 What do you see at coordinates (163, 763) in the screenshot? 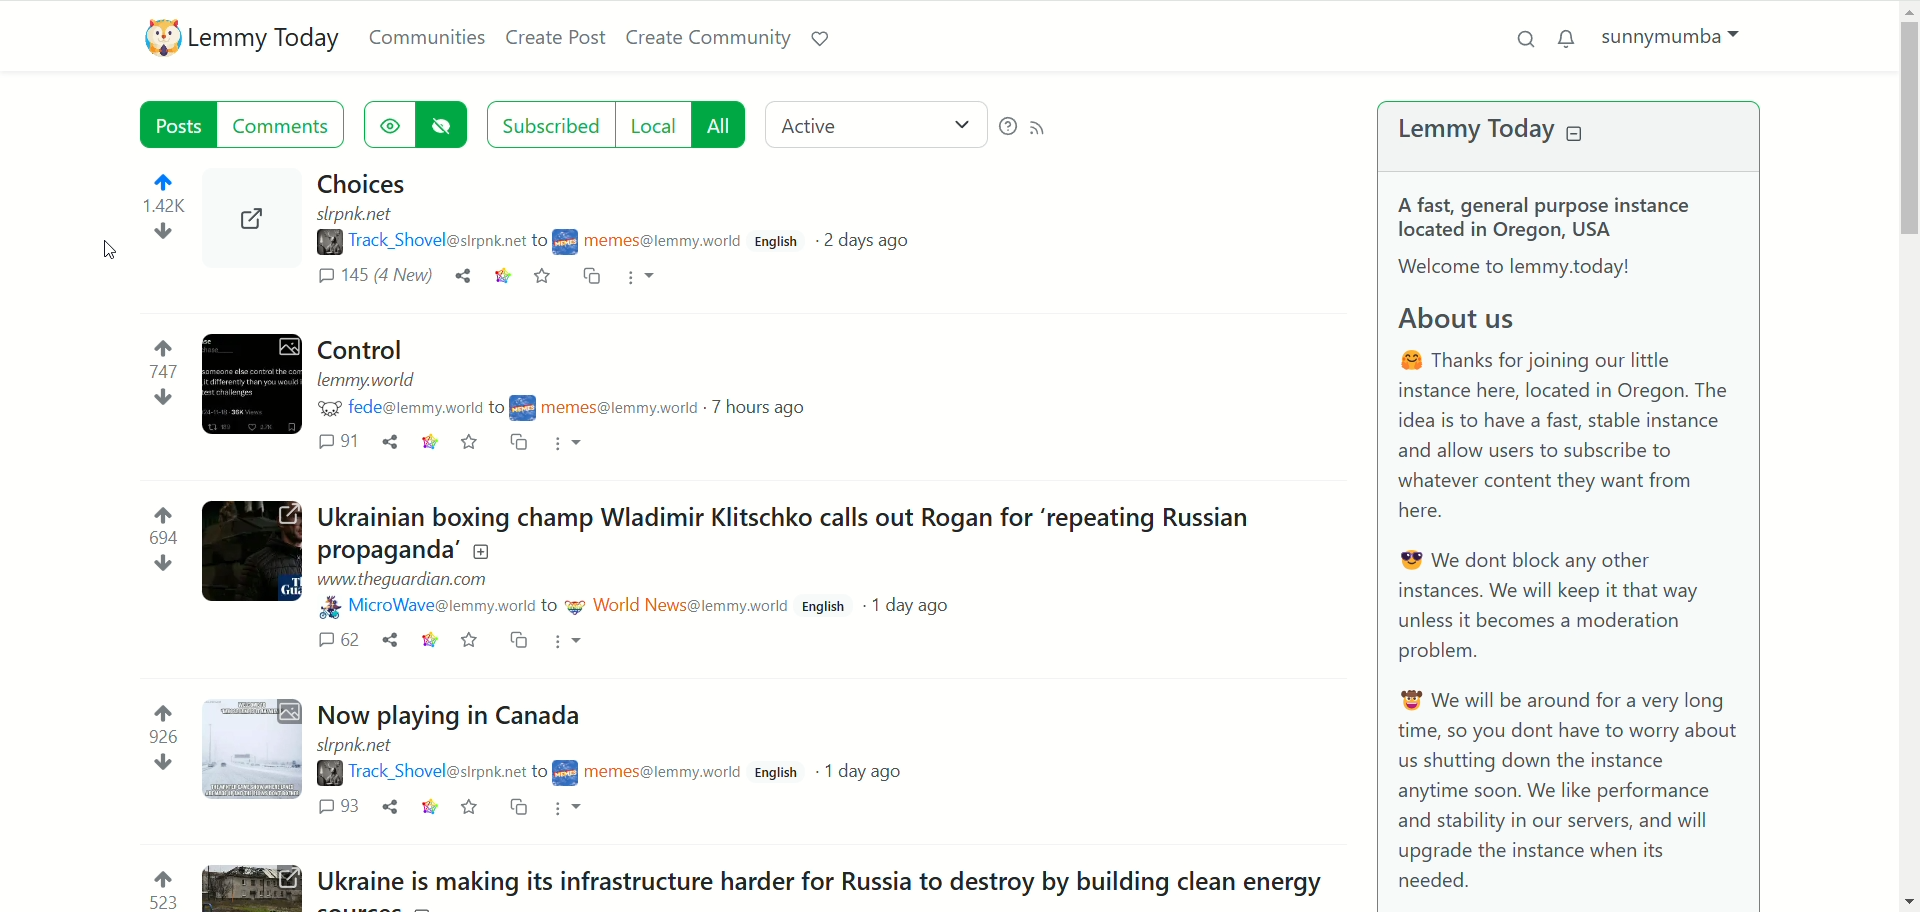
I see `down vote` at bounding box center [163, 763].